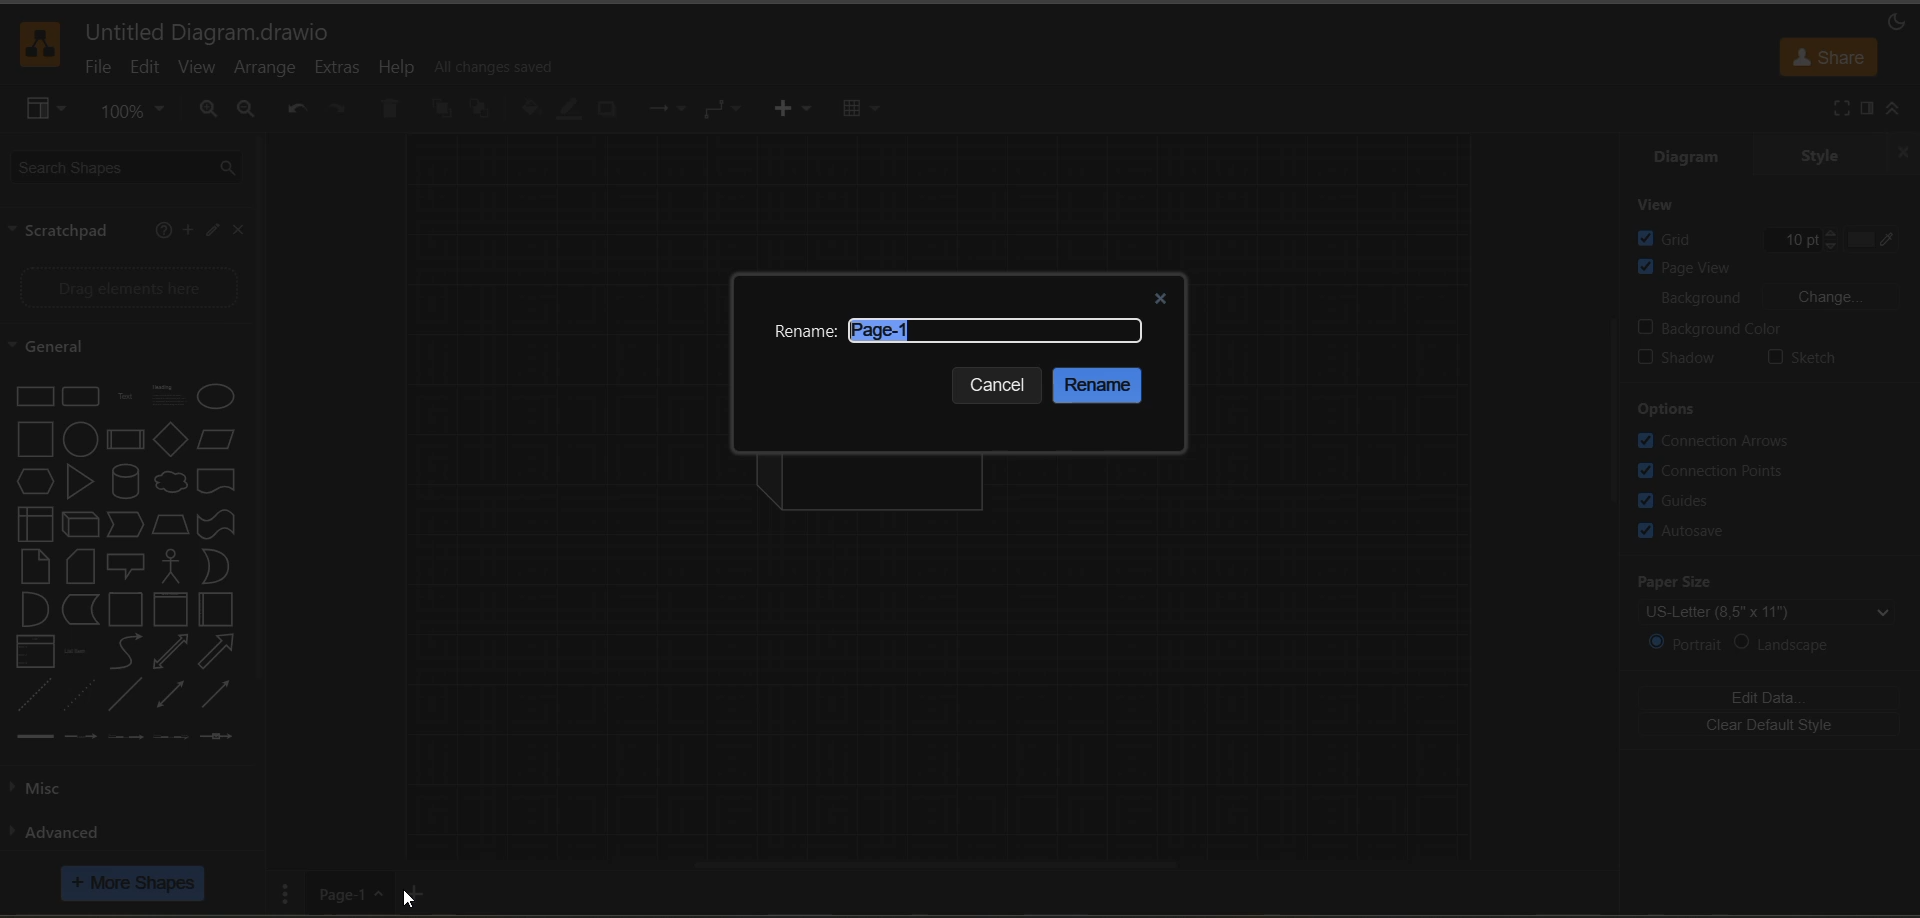 This screenshot has width=1920, height=918. Describe the element at coordinates (802, 110) in the screenshot. I see `insert` at that location.